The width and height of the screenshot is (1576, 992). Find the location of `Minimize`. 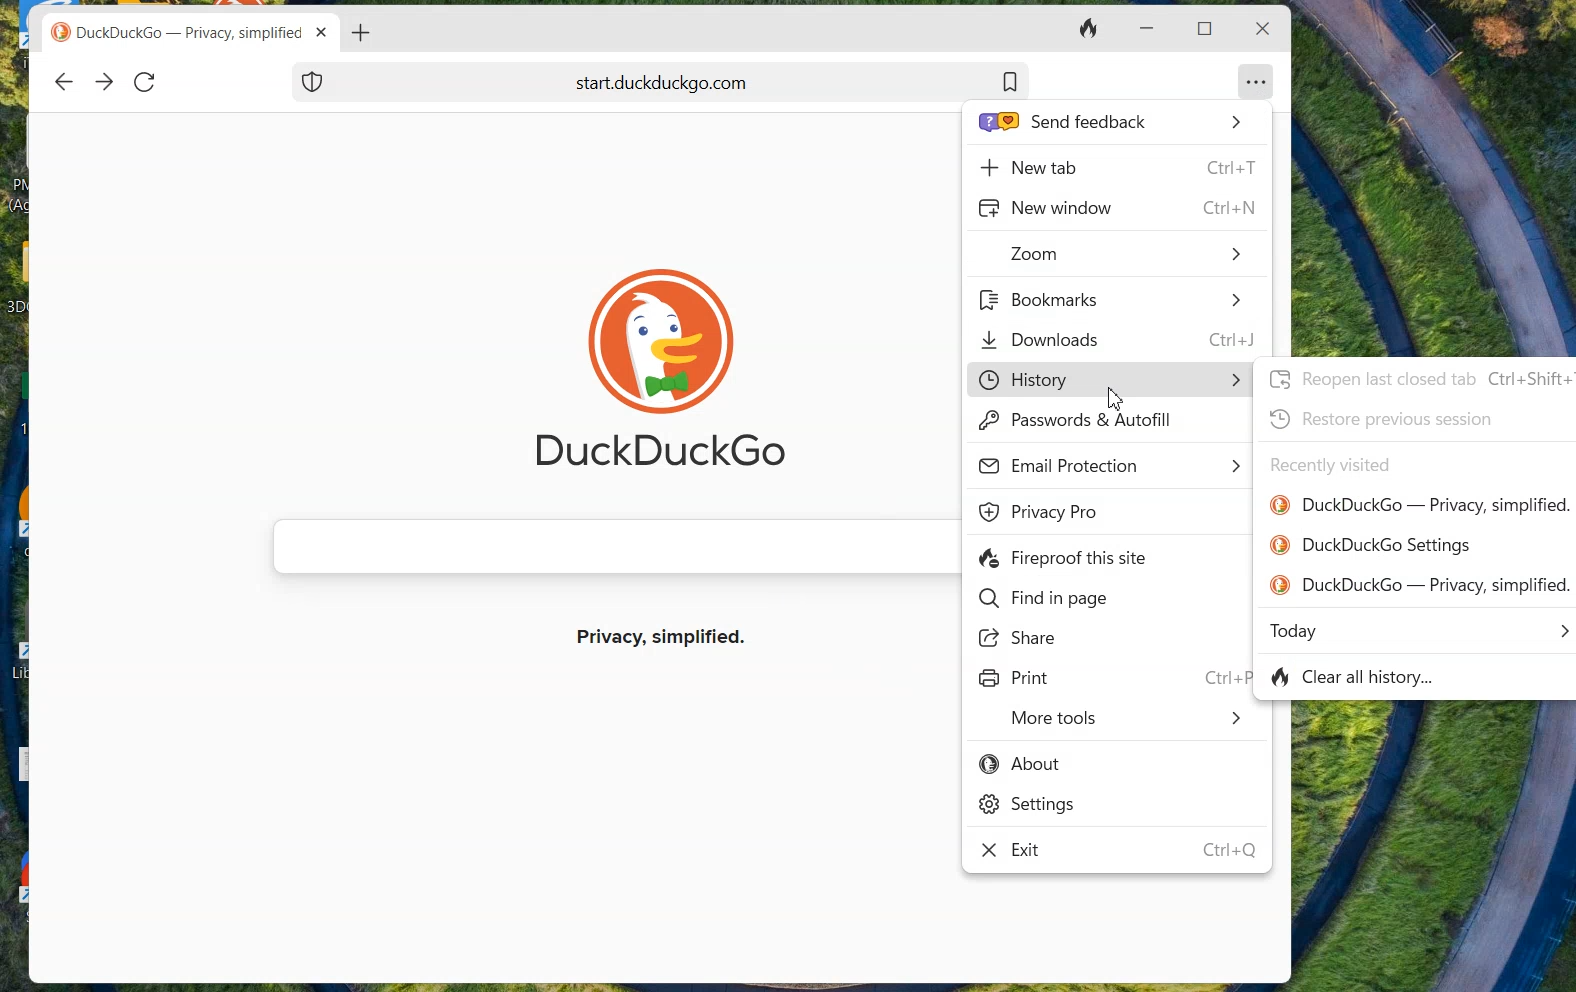

Minimize is located at coordinates (1144, 30).